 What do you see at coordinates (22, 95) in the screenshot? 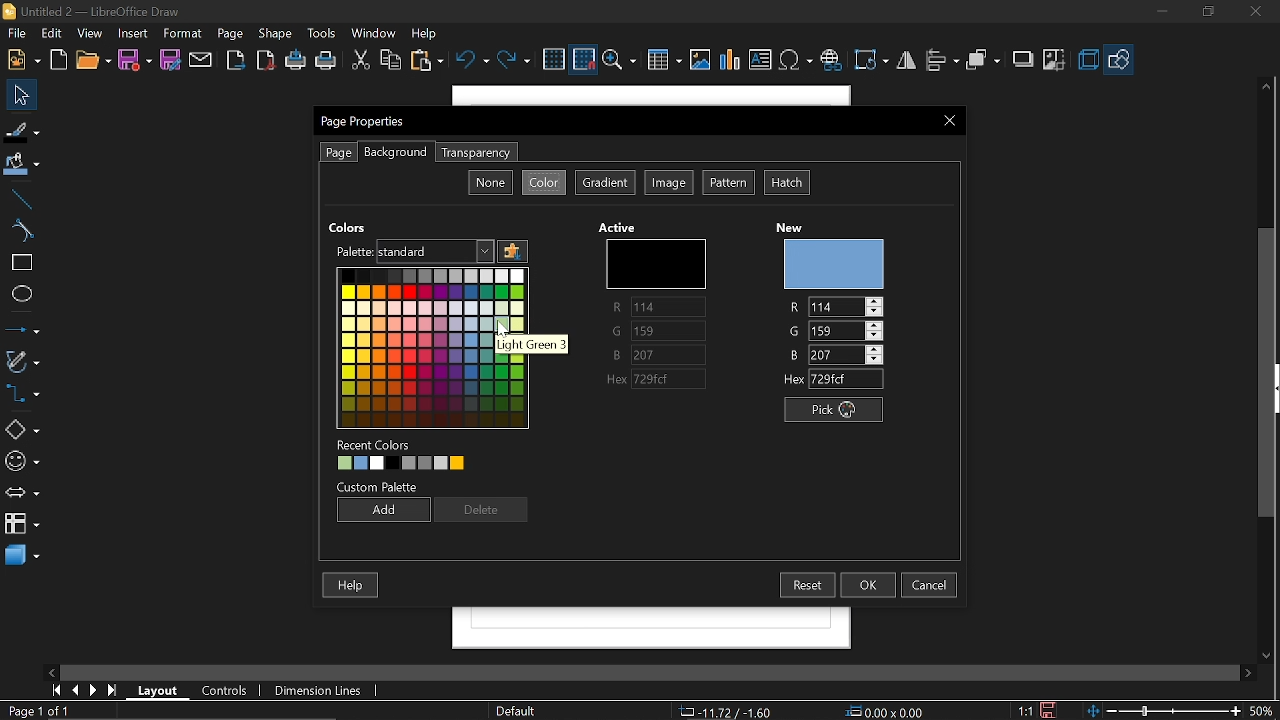
I see `Select` at bounding box center [22, 95].